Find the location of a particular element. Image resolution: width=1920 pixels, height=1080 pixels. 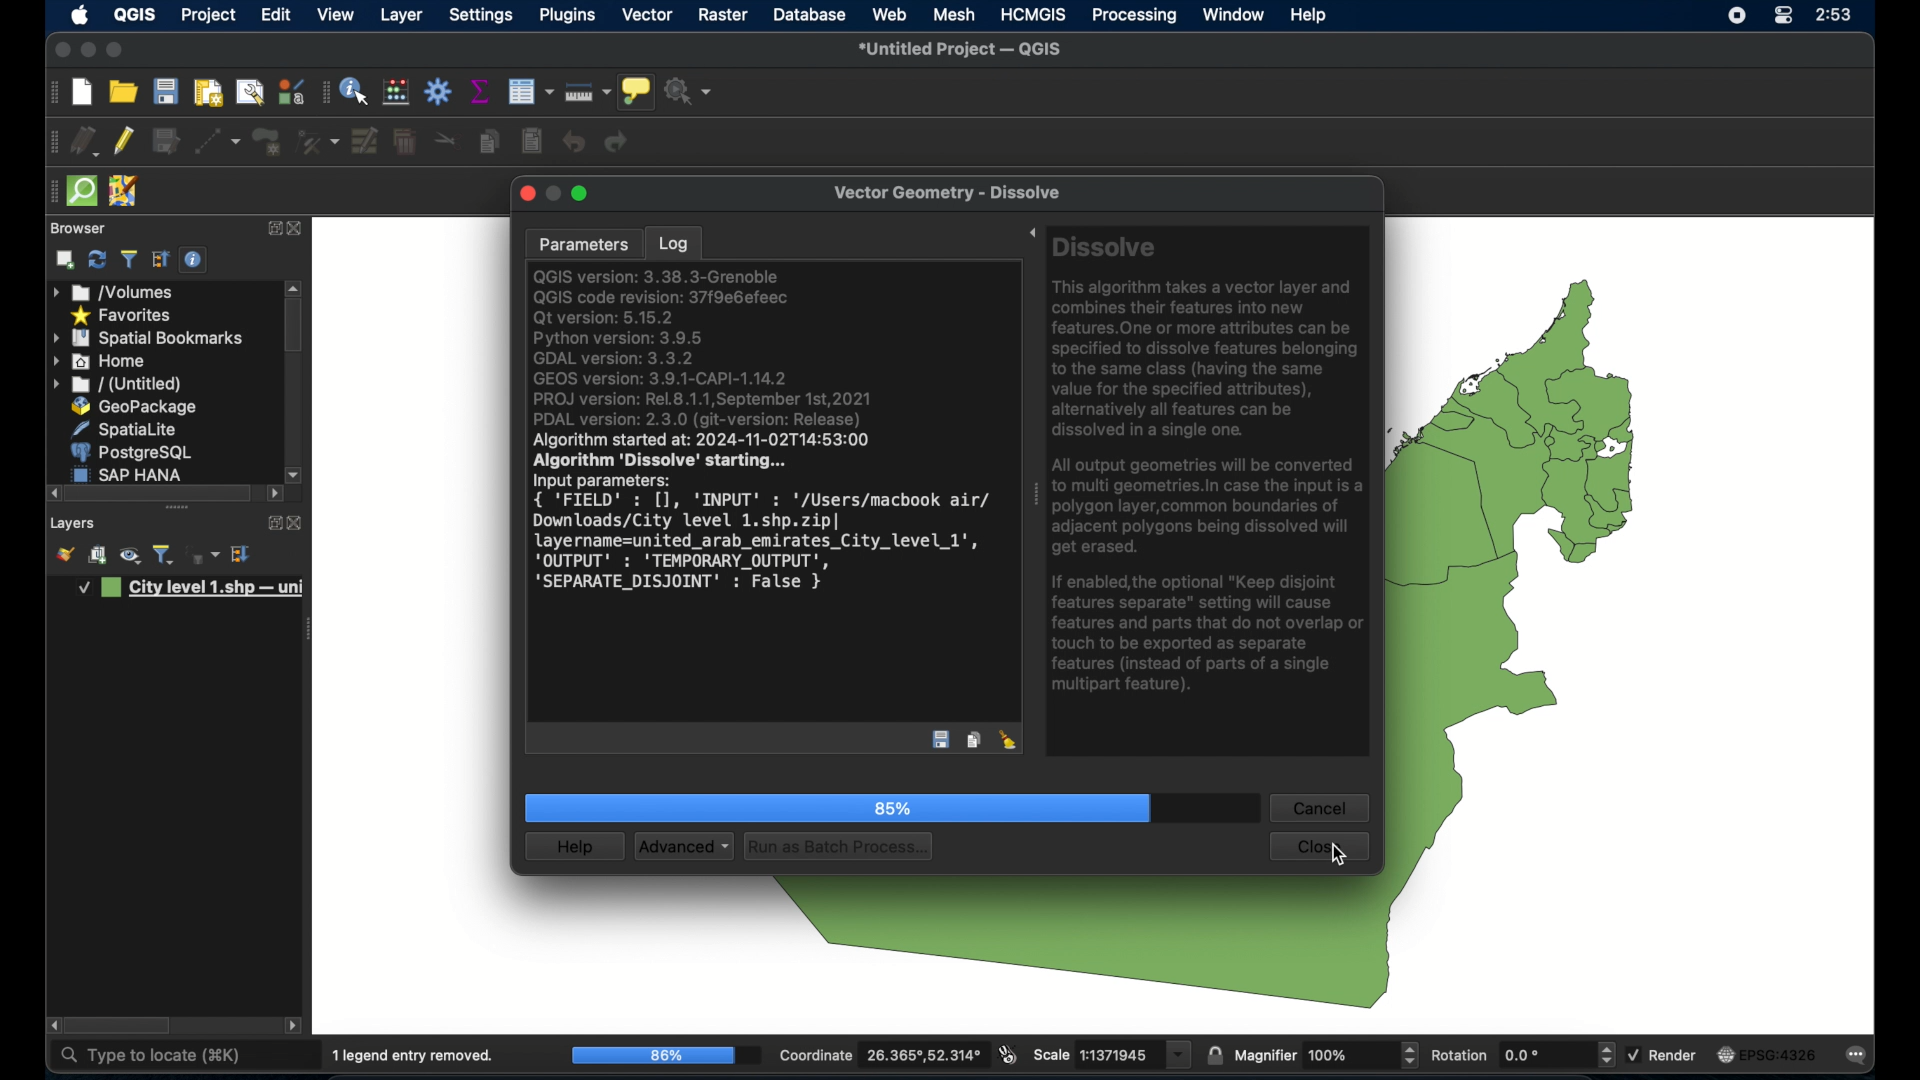

show map tips is located at coordinates (640, 93).